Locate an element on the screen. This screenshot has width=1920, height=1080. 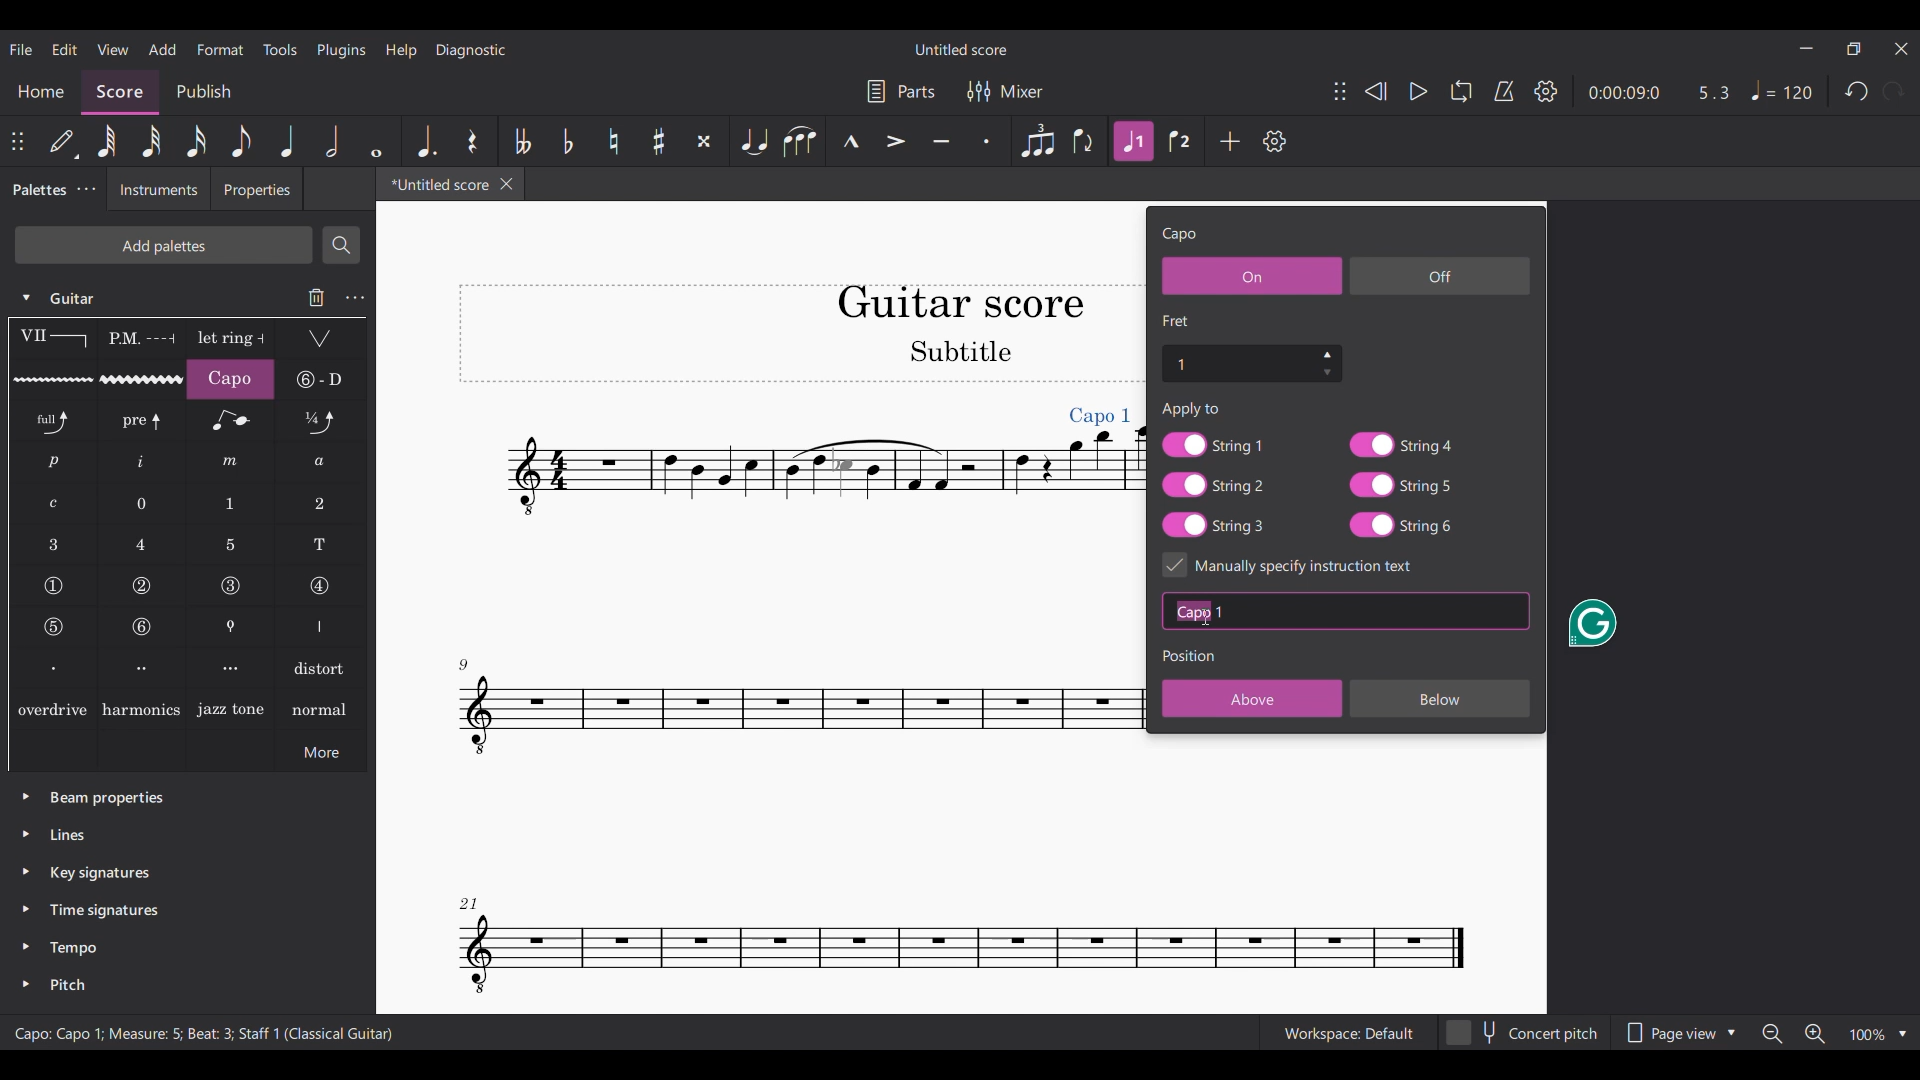
RH guitar fingering m is located at coordinates (230, 462).